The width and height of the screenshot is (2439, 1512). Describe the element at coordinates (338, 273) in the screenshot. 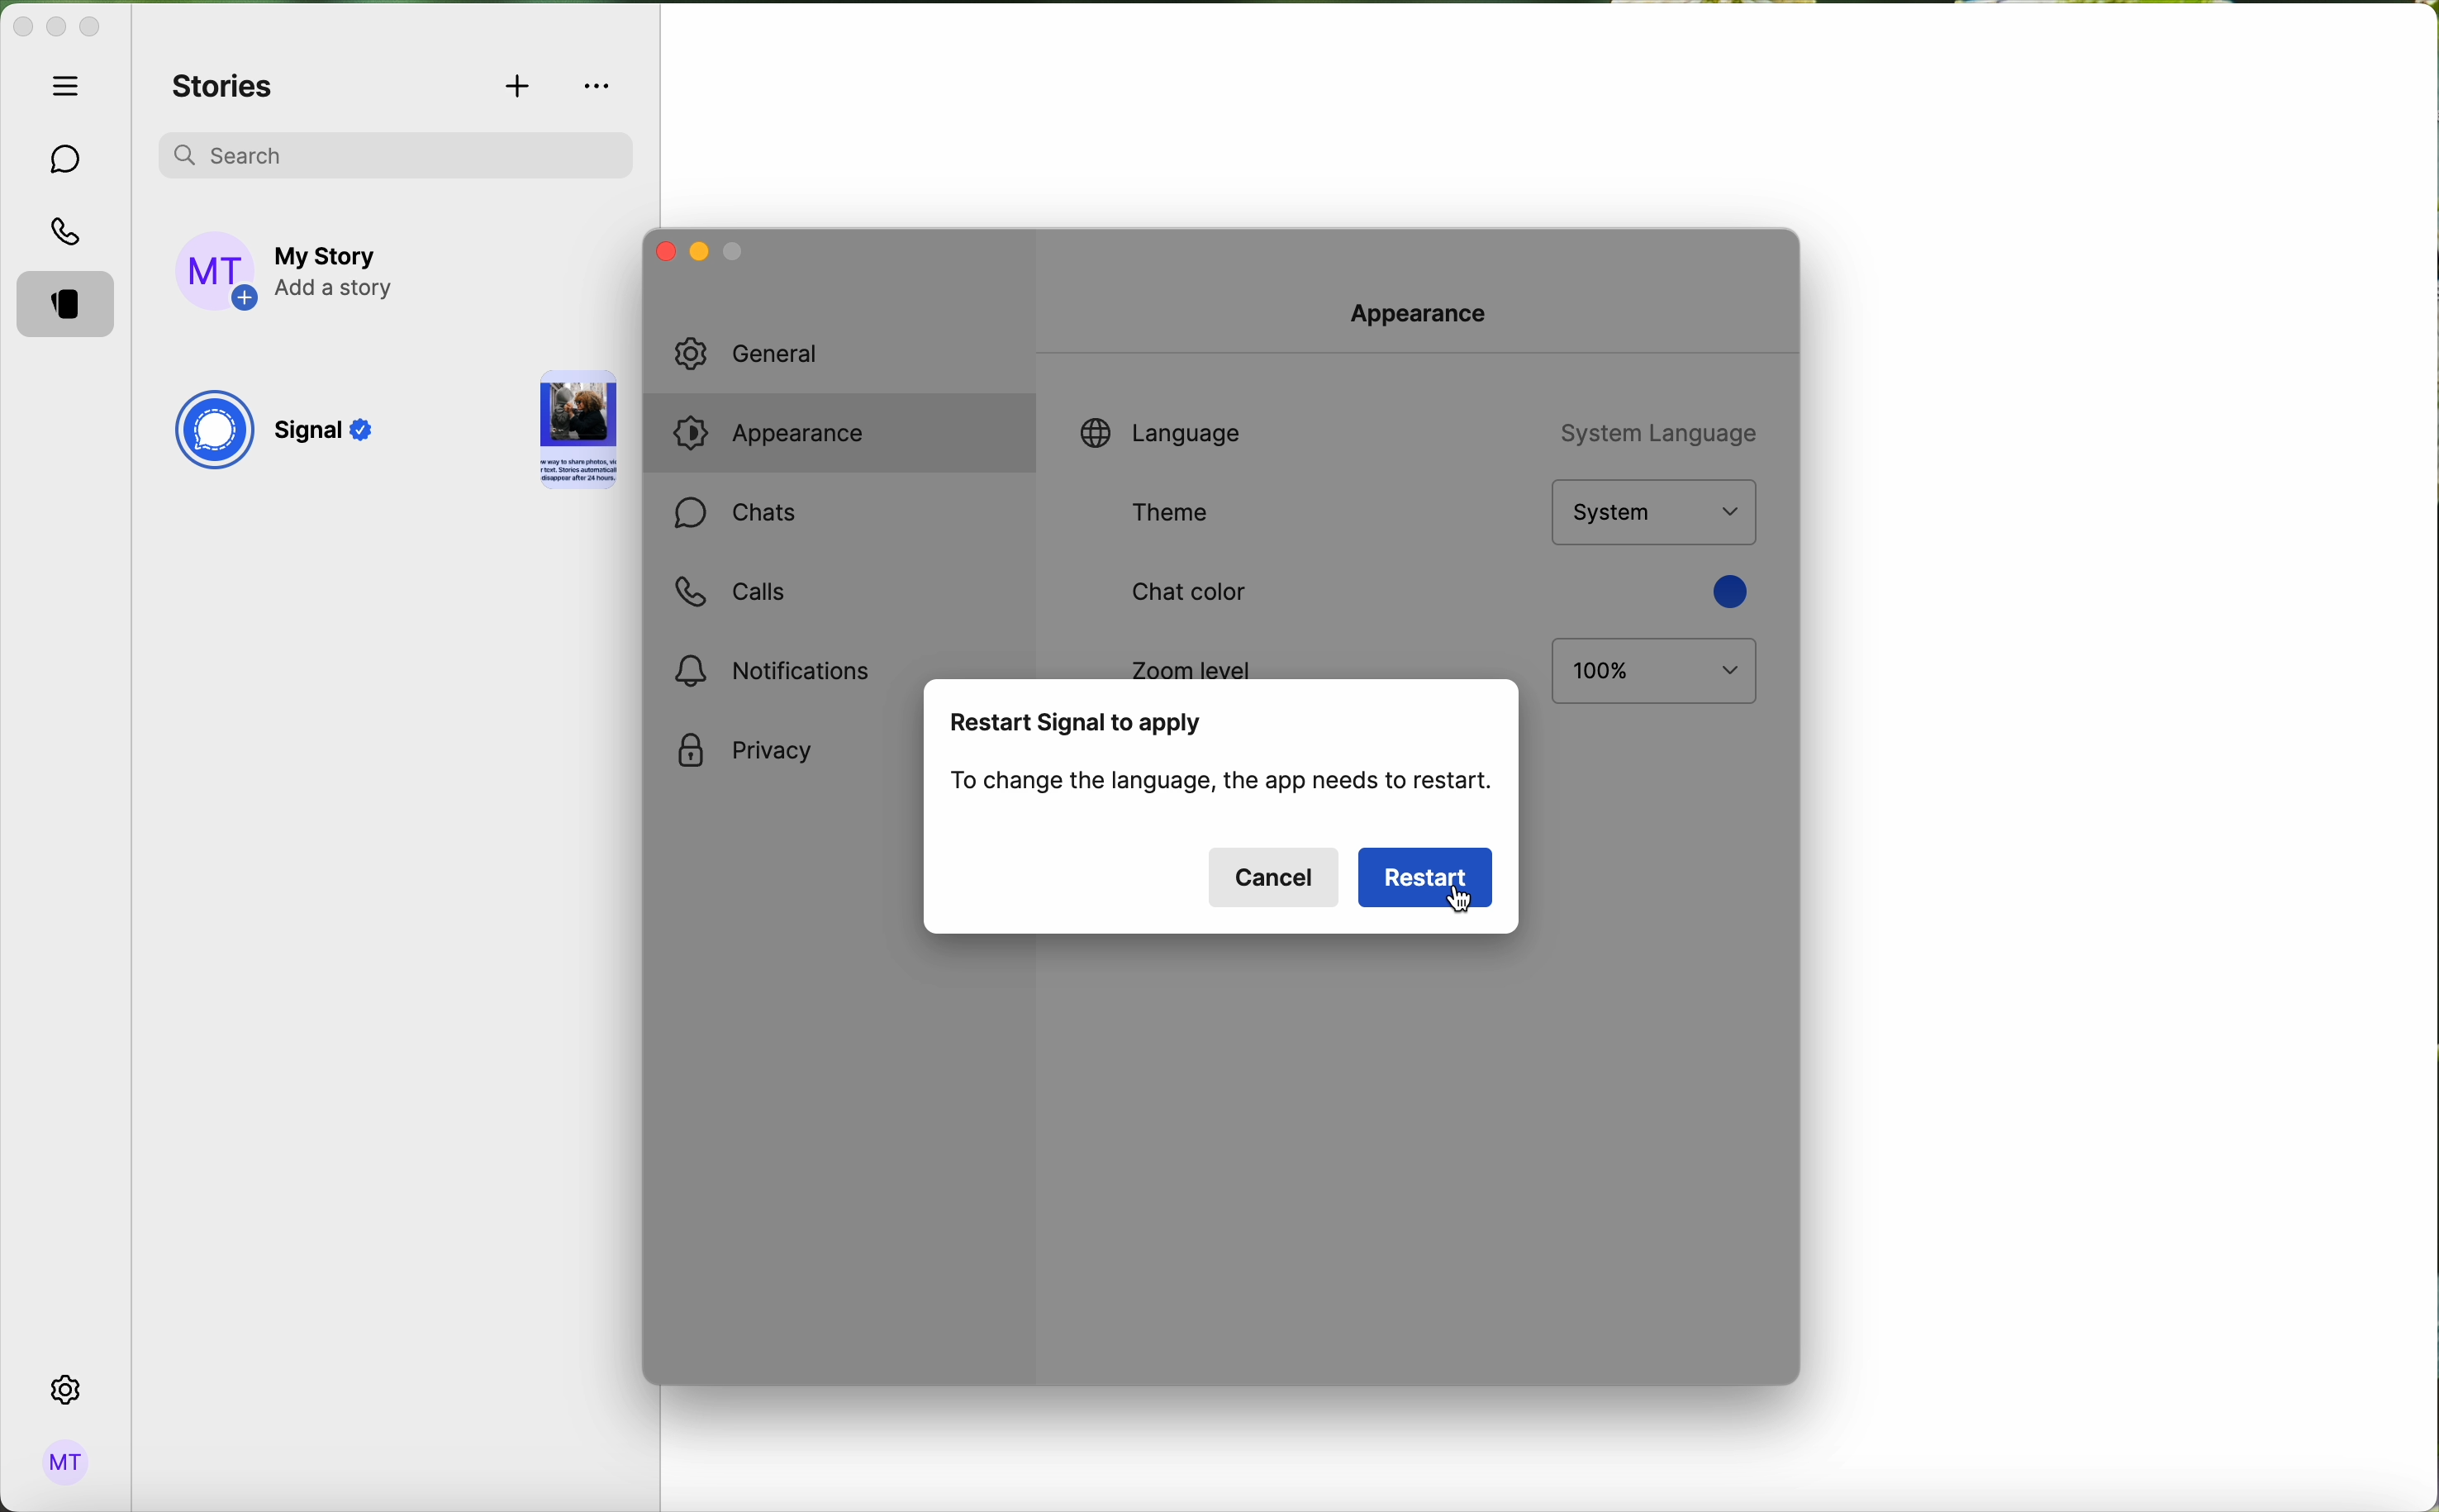

I see `add story` at that location.